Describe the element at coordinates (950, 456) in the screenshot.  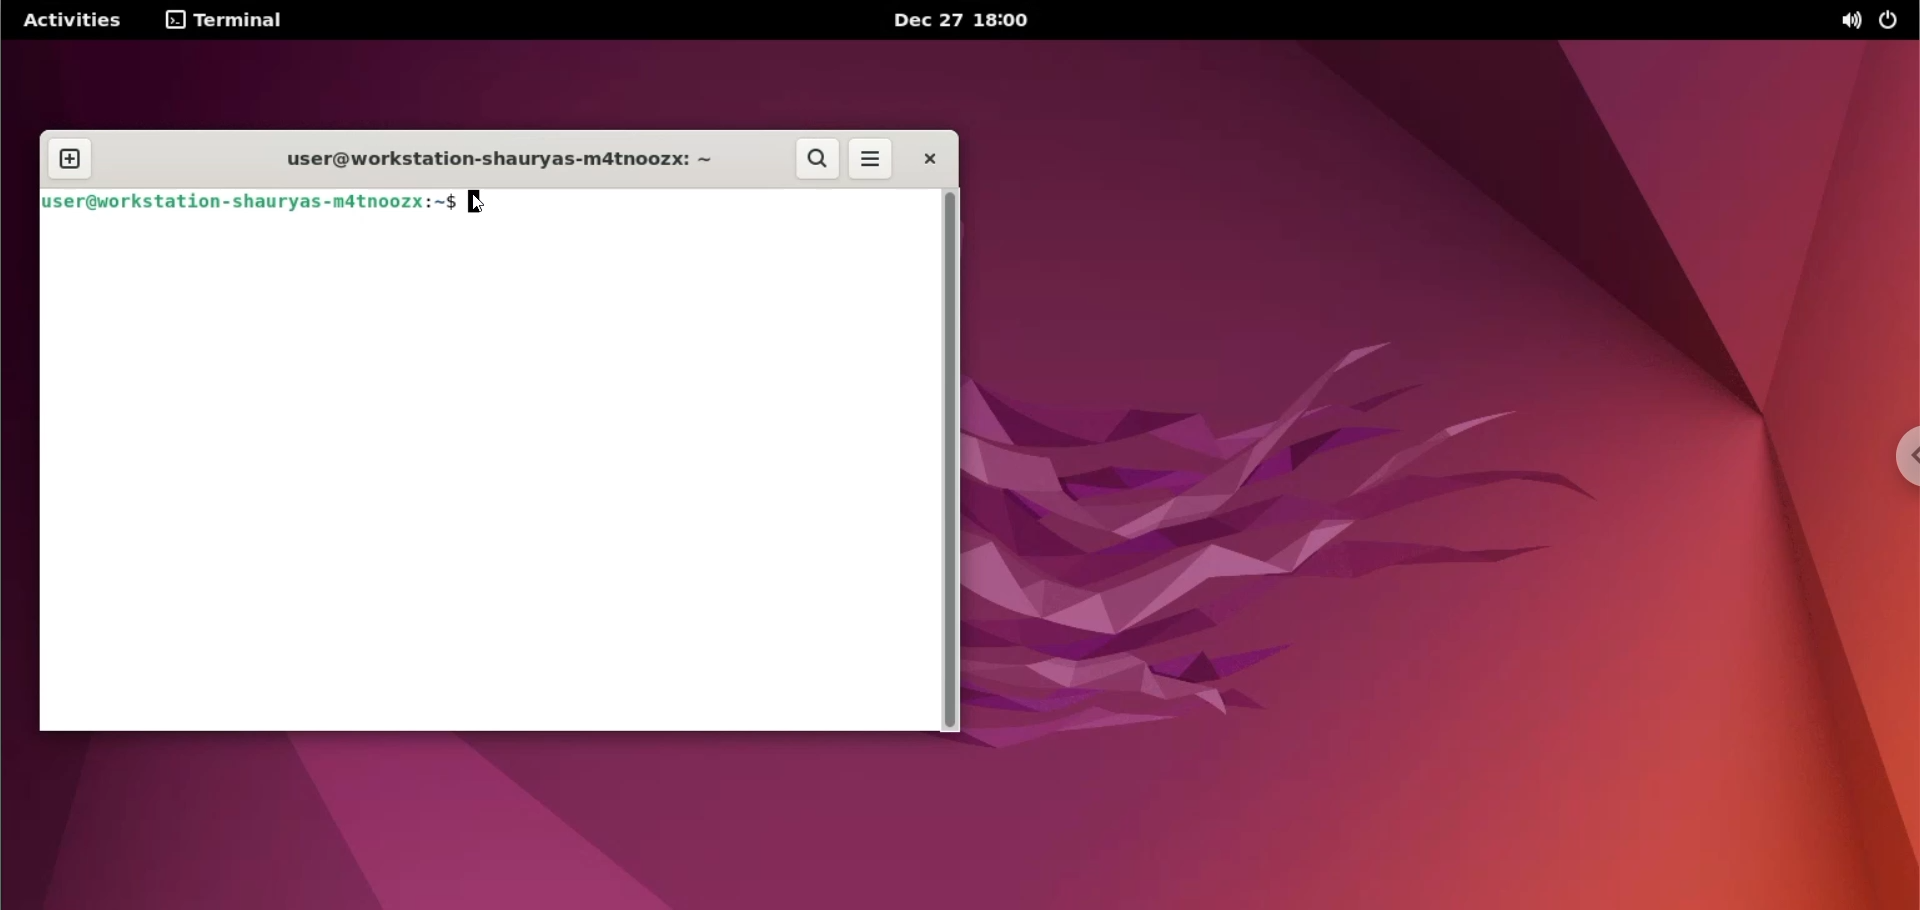
I see `scrollbar` at that location.